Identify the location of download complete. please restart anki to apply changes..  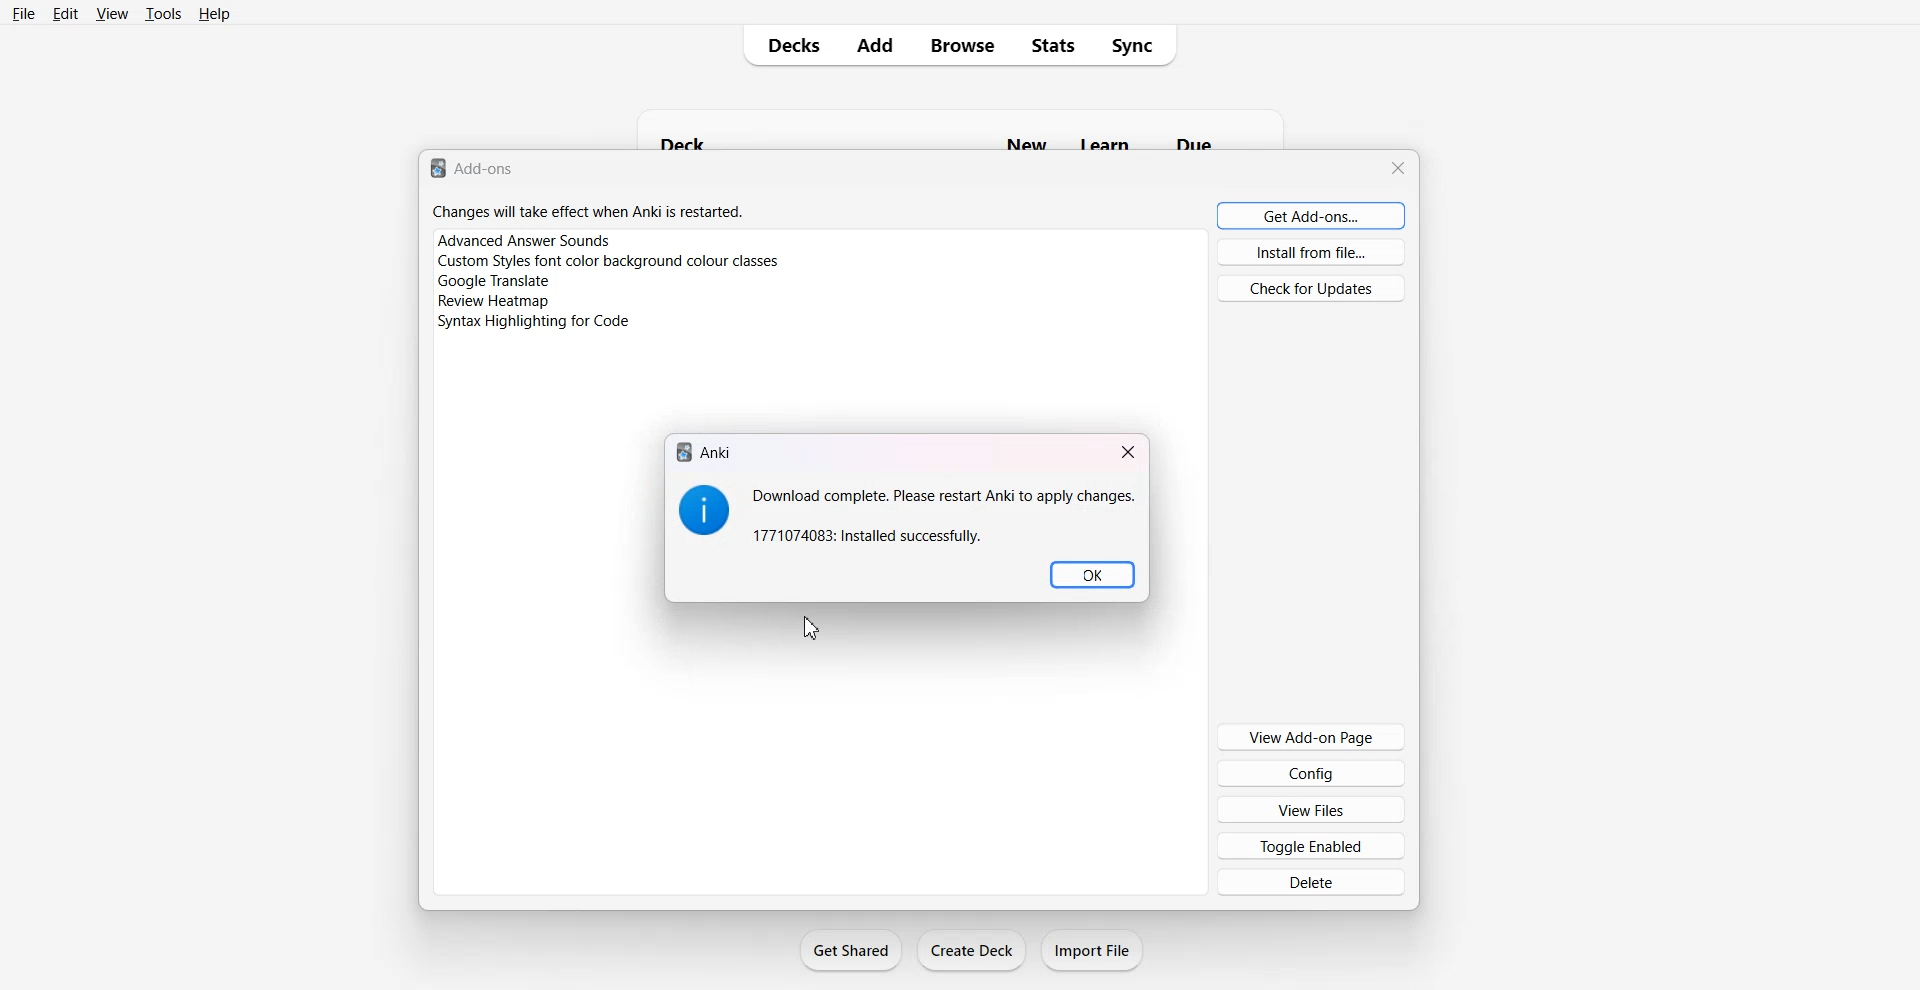
(942, 516).